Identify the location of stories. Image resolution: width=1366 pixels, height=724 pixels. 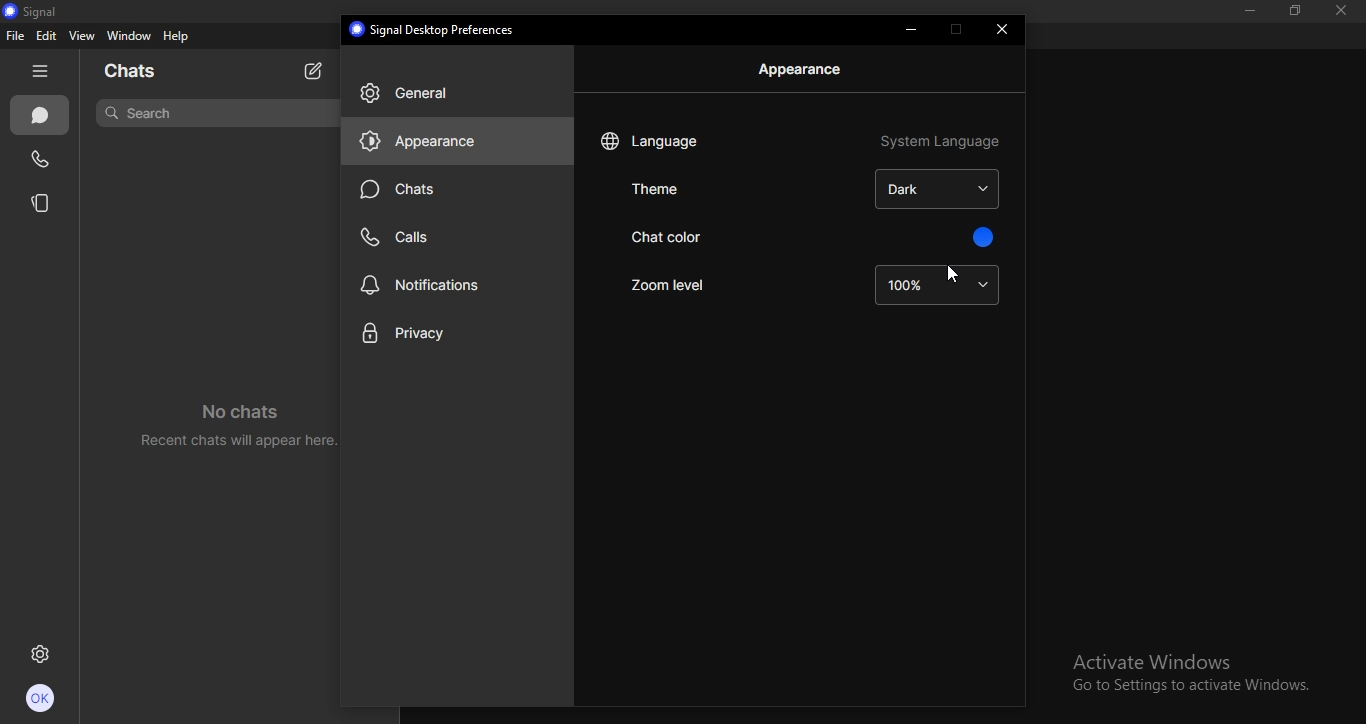
(41, 202).